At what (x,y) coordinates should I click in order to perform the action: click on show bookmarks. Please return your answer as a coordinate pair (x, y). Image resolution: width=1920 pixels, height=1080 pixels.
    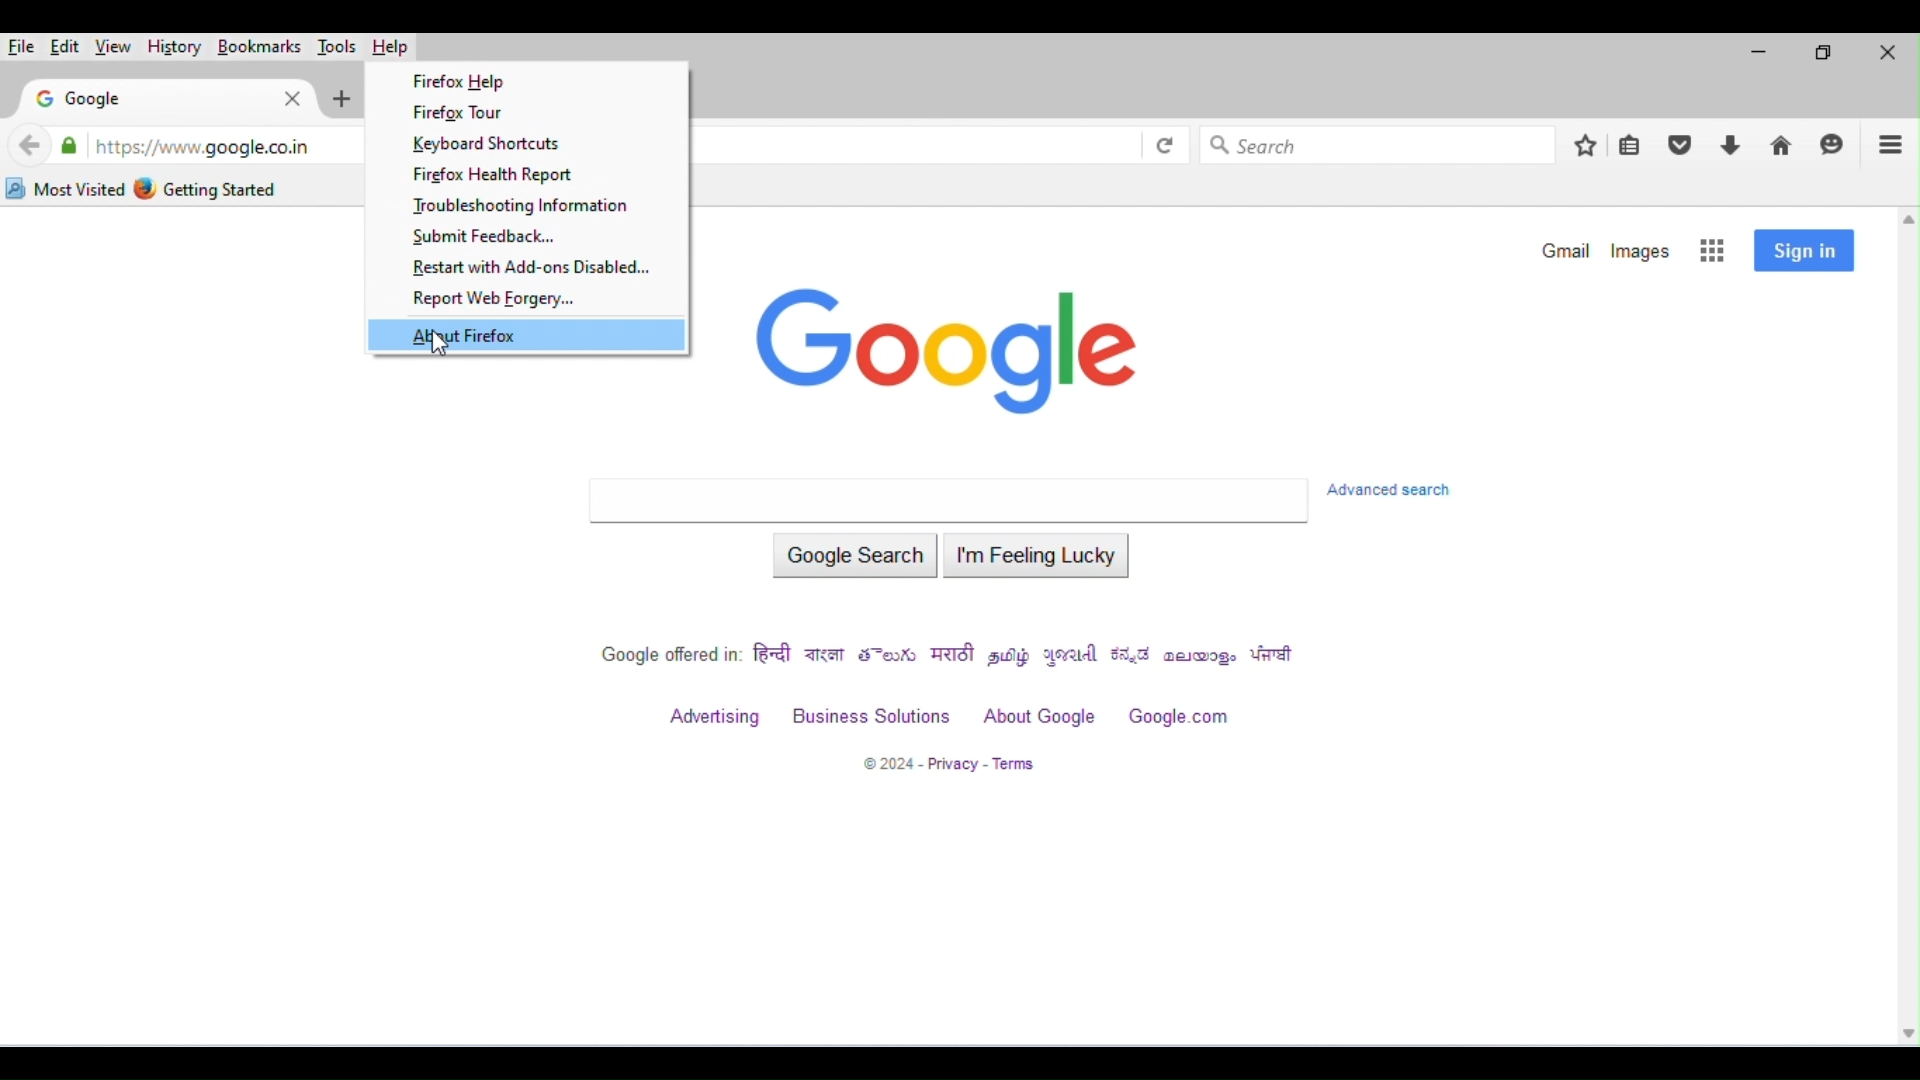
    Looking at the image, I should click on (1633, 146).